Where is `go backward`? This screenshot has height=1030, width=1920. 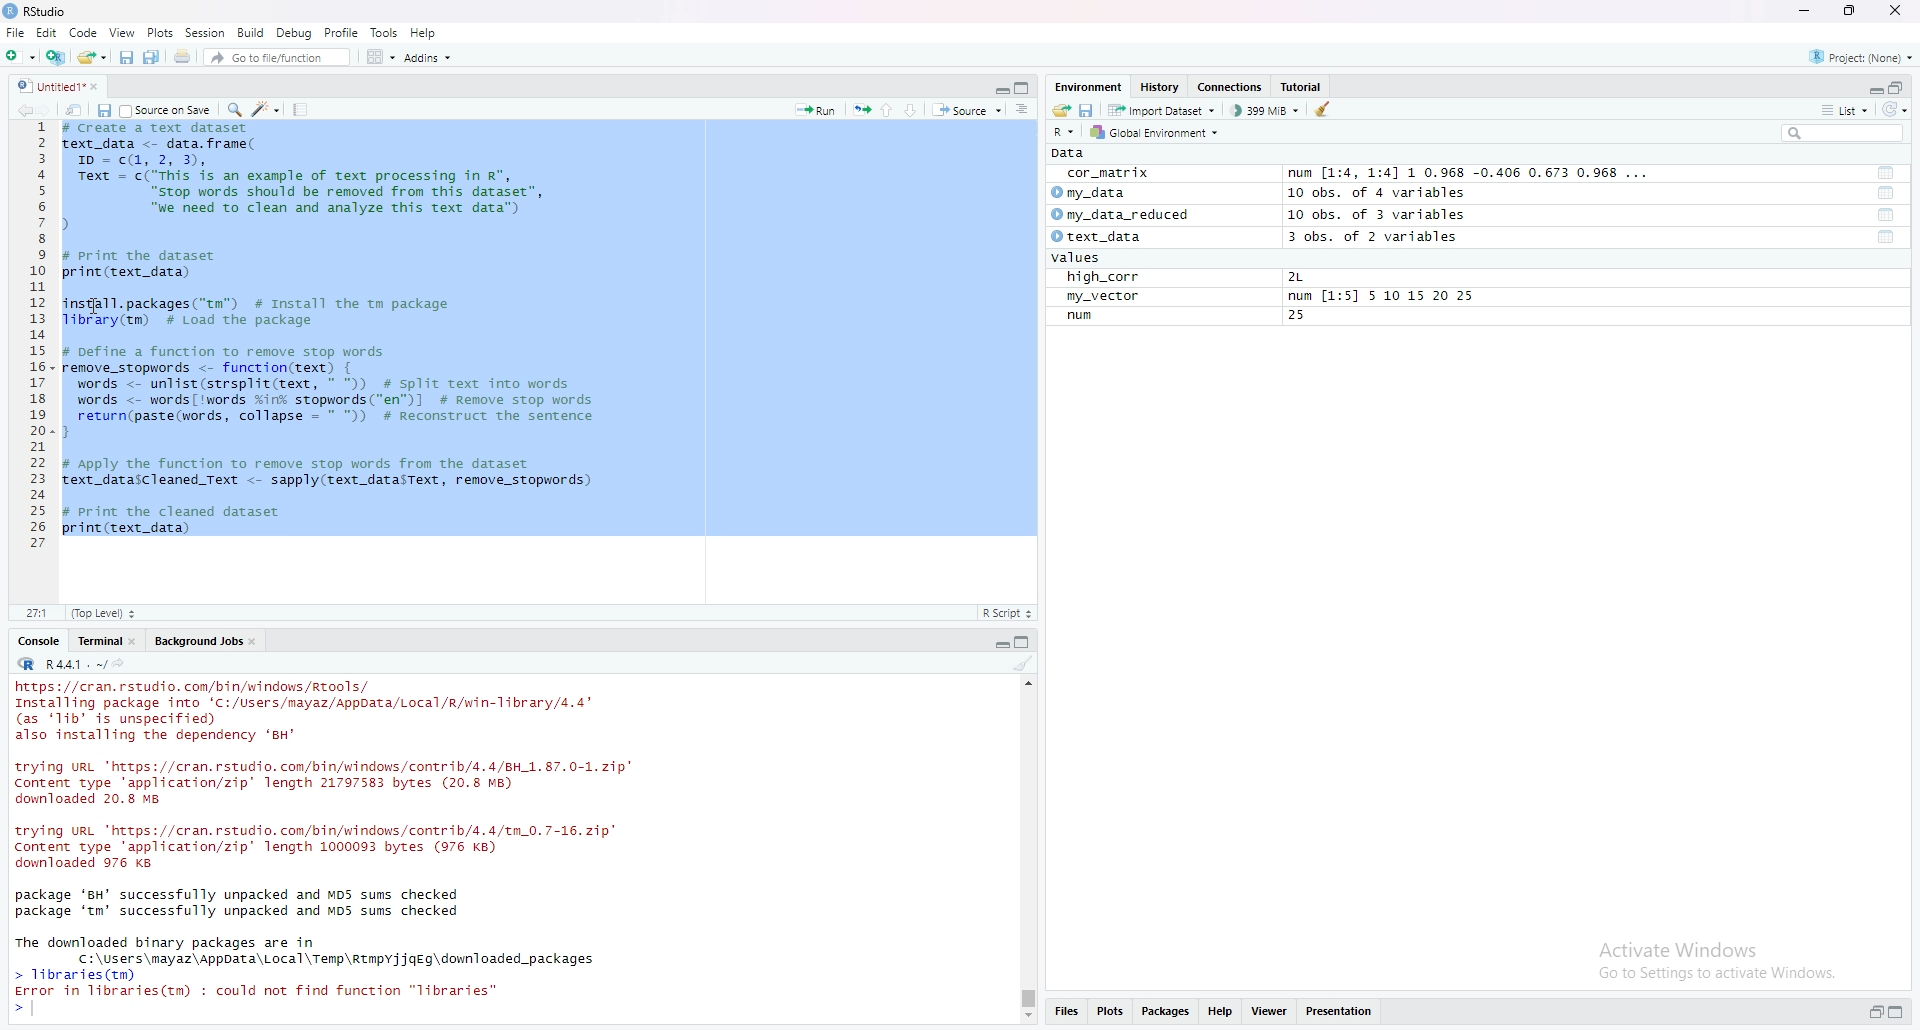
go backward is located at coordinates (22, 110).